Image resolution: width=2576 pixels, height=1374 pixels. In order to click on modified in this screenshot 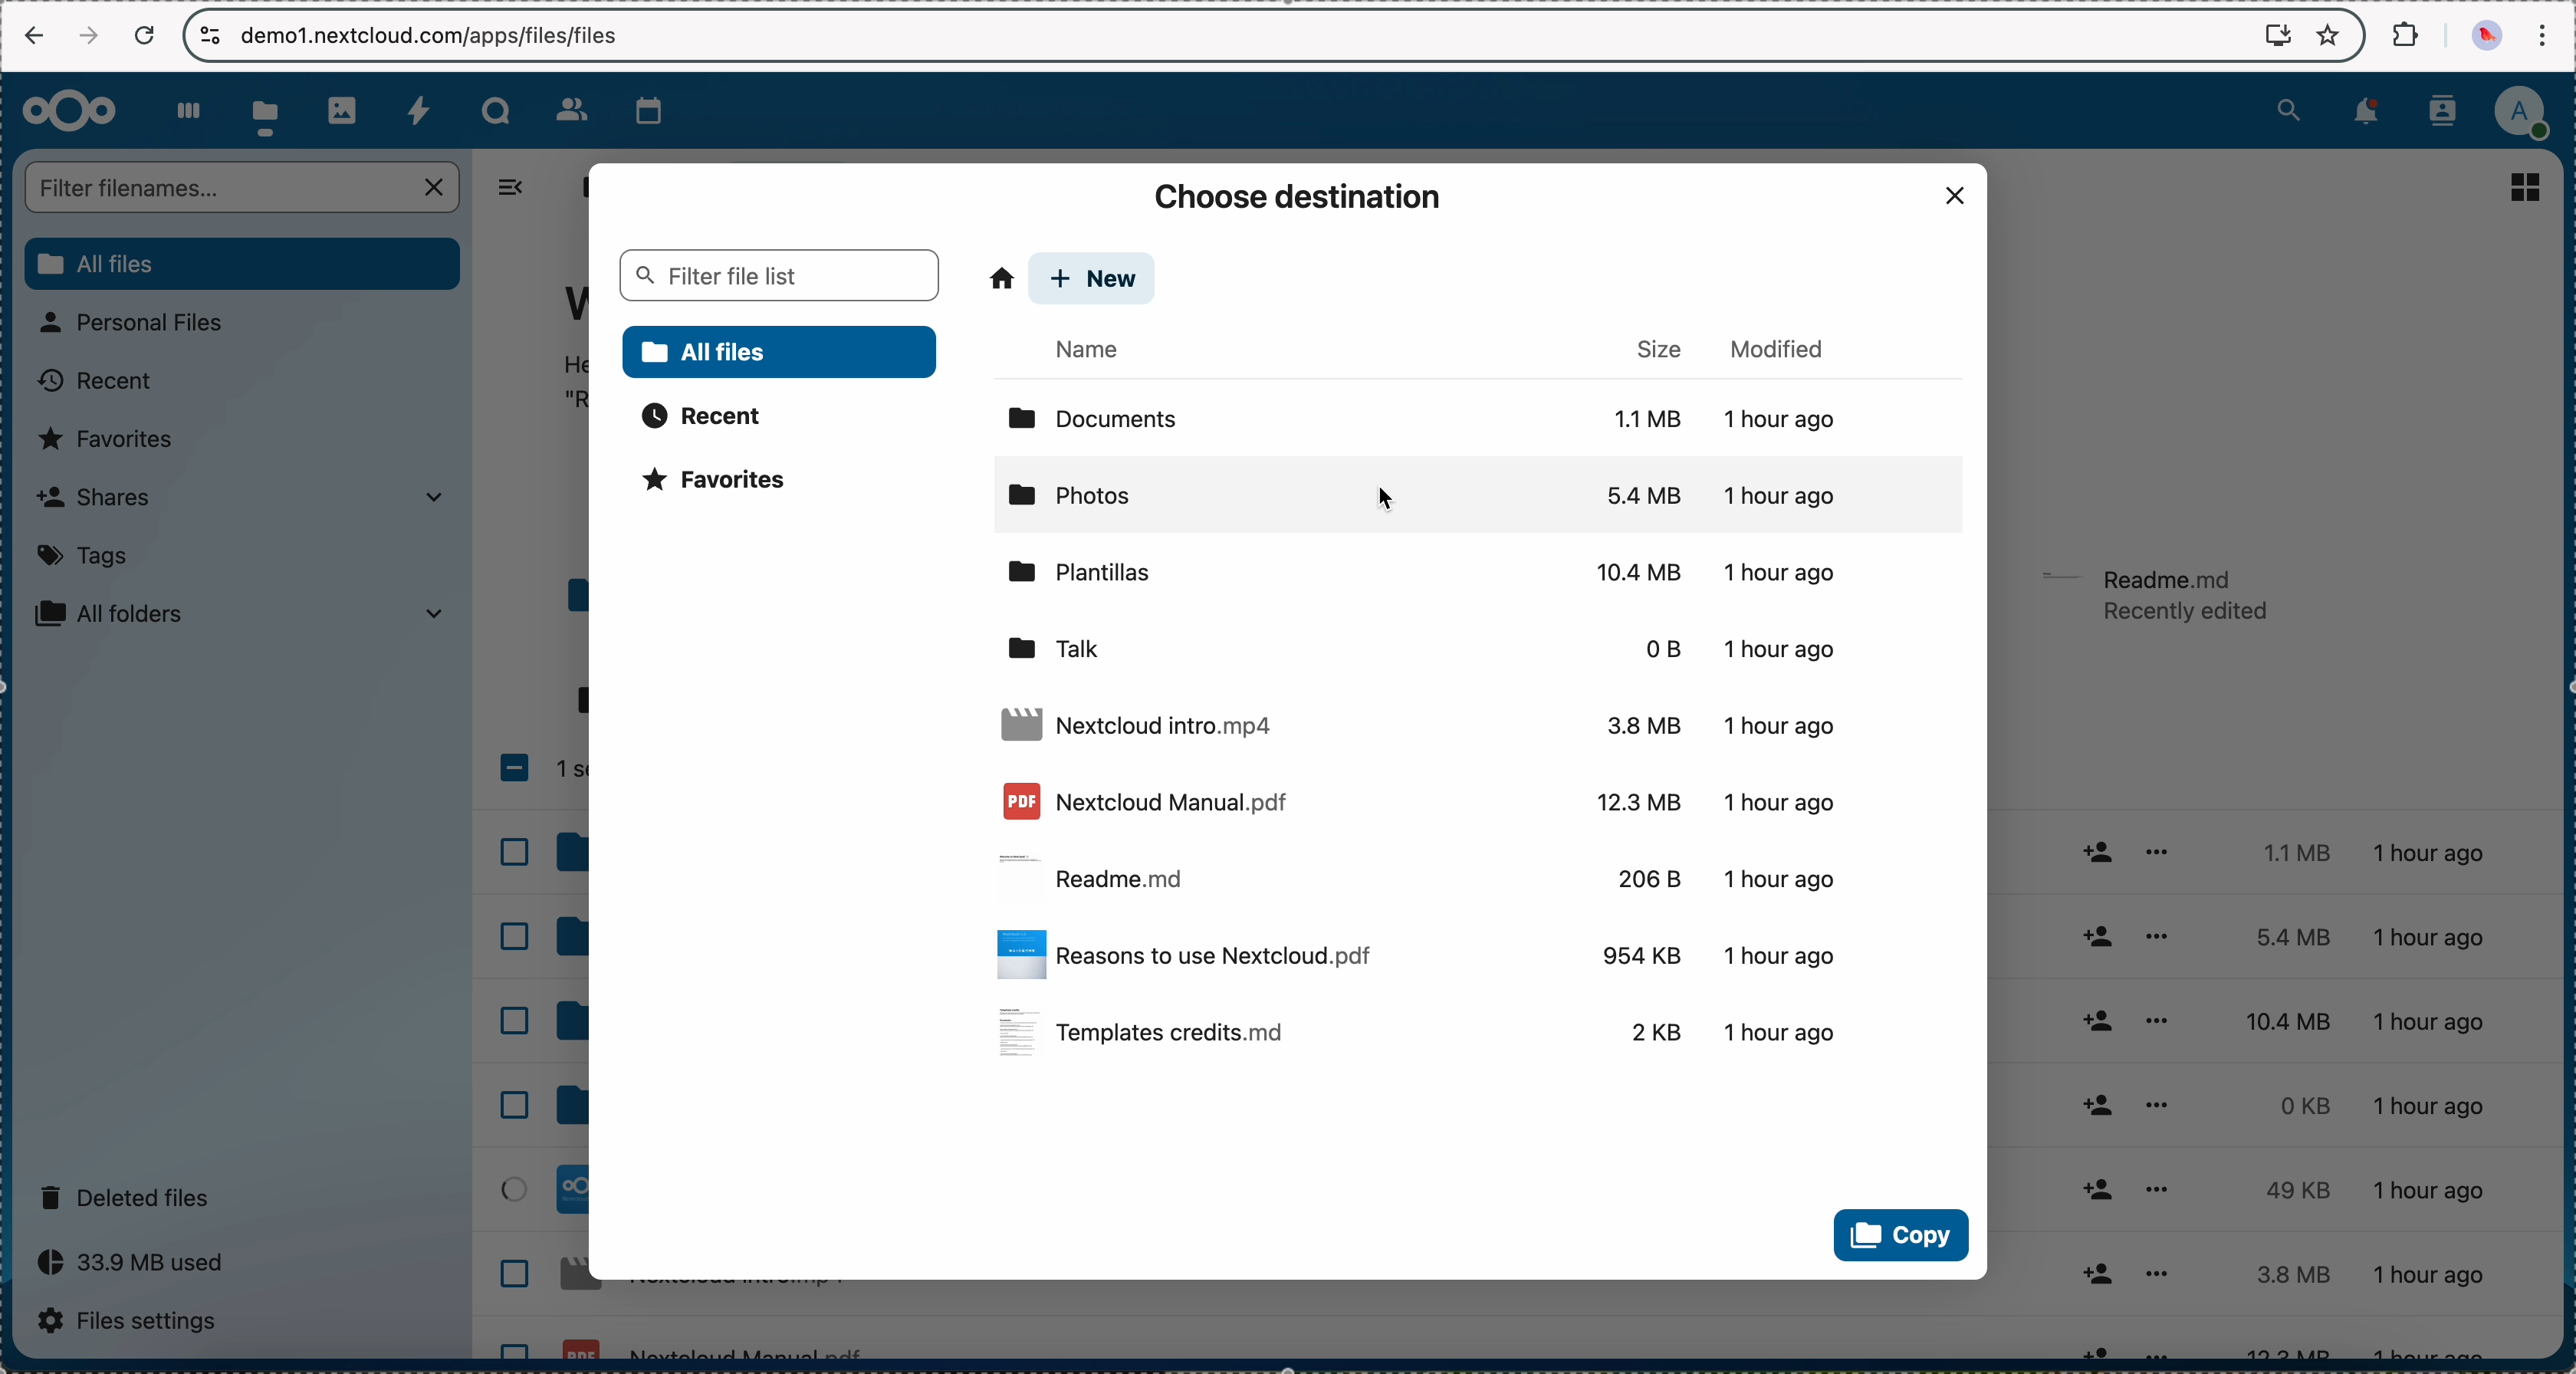, I will do `click(1784, 345)`.